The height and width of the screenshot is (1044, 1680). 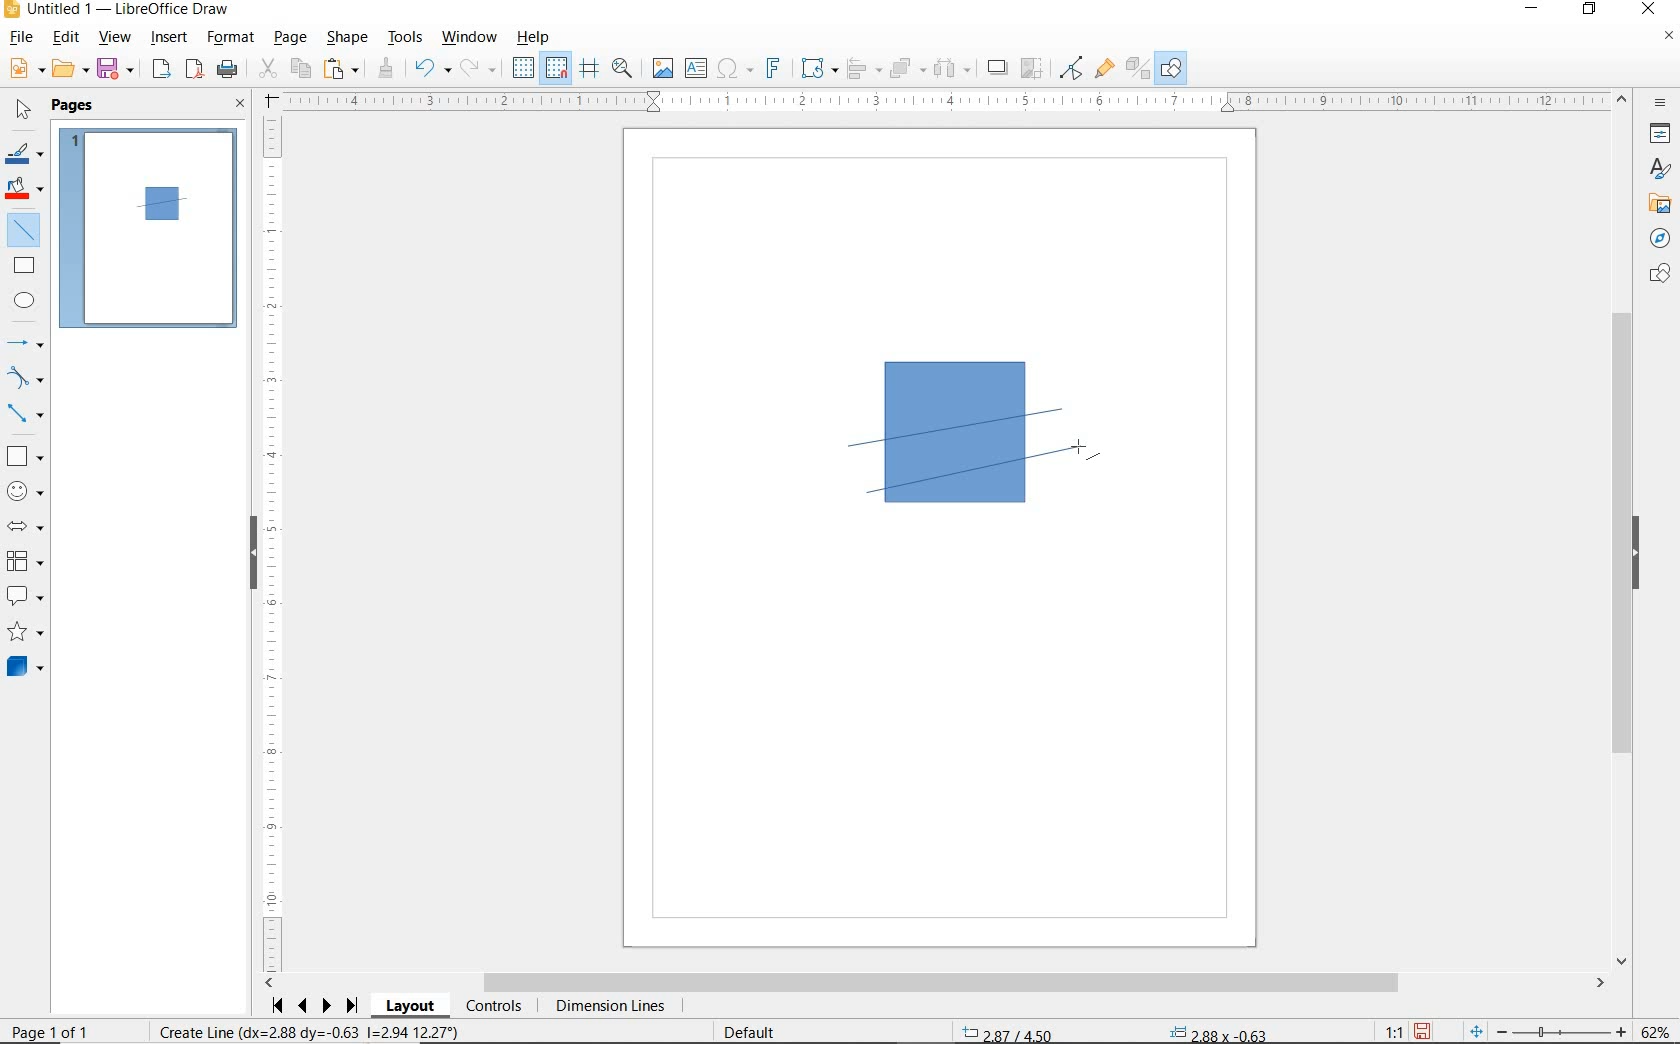 I want to click on SAVE, so click(x=117, y=70).